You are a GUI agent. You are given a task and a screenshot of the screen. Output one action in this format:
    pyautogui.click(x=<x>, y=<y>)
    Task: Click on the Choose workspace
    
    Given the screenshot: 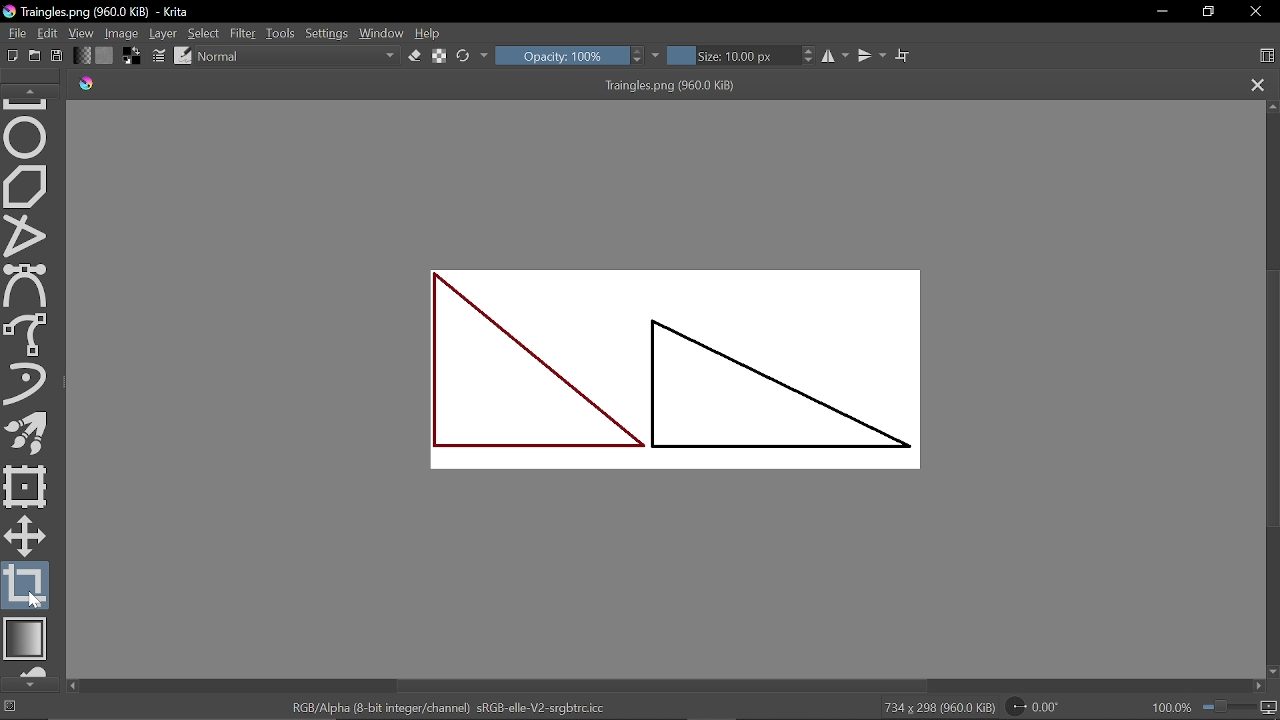 What is the action you would take?
    pyautogui.click(x=1267, y=57)
    